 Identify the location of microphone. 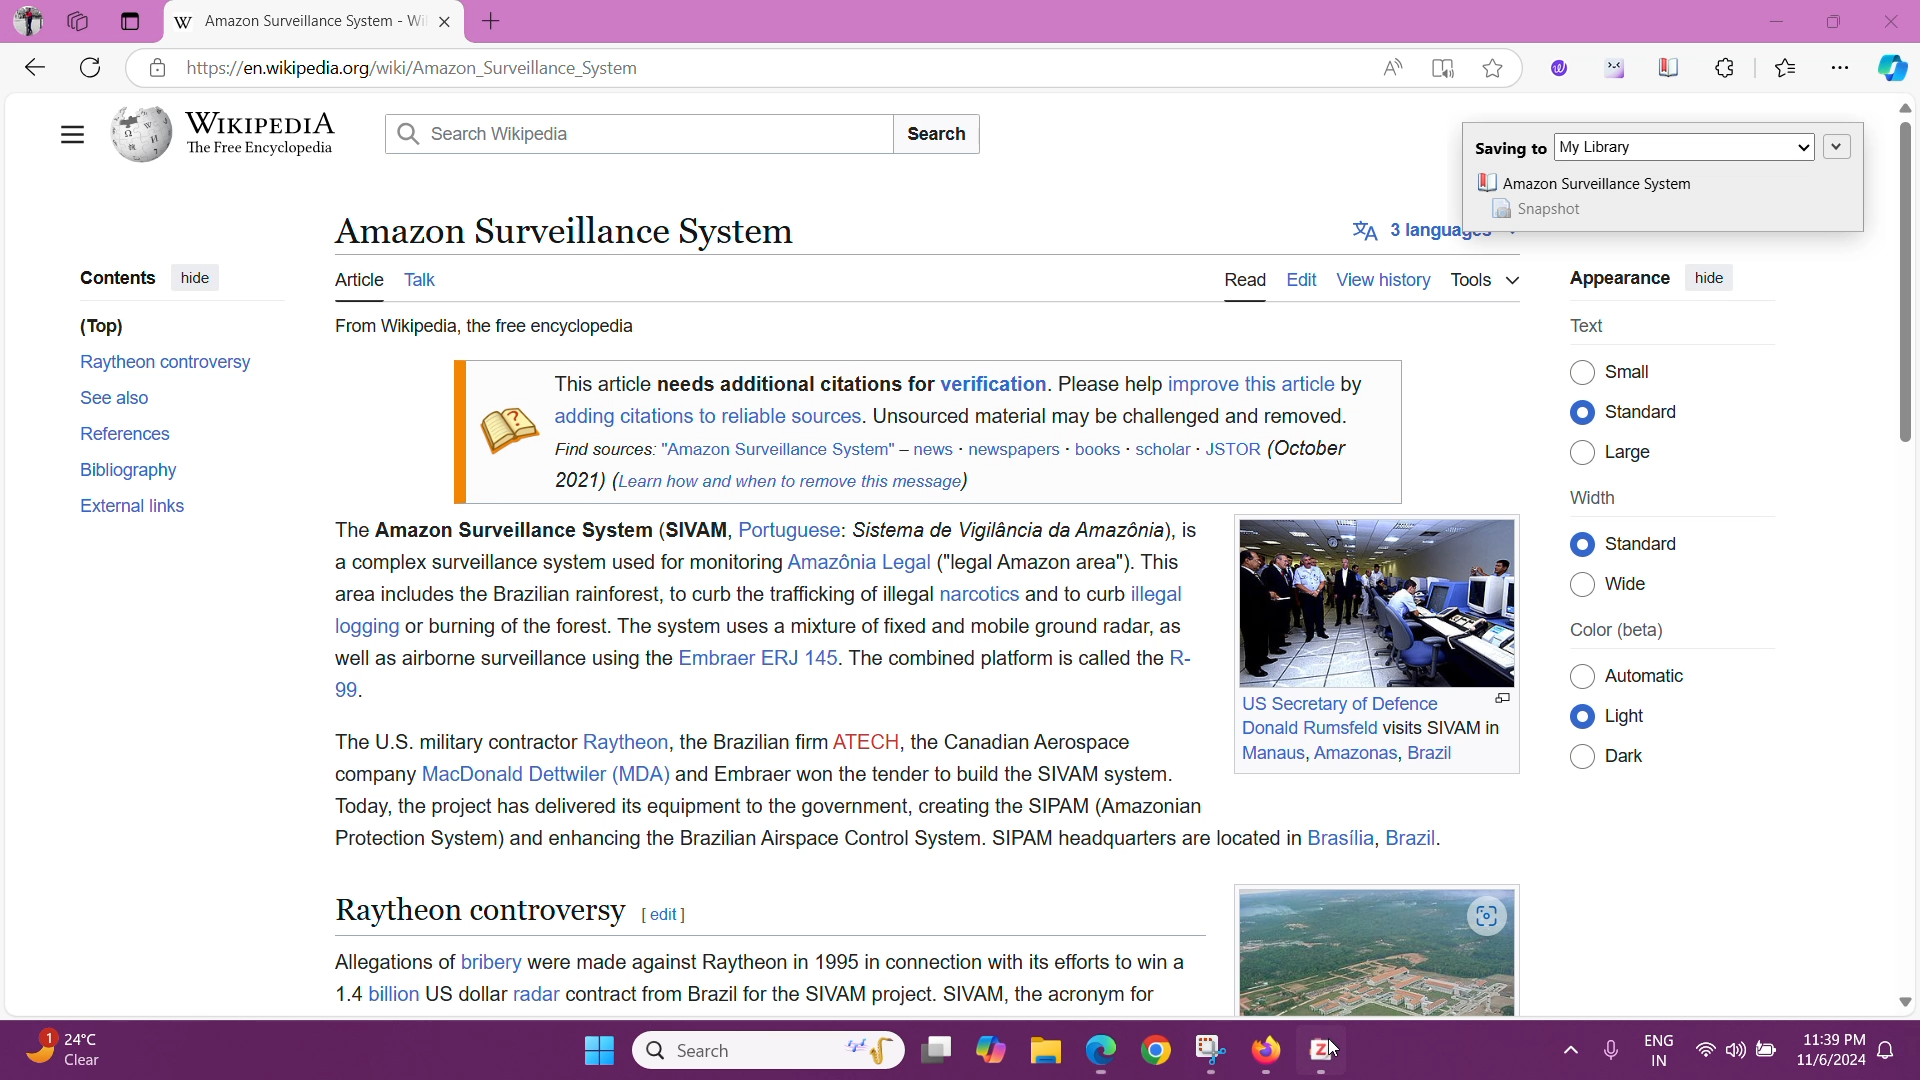
(1608, 1052).